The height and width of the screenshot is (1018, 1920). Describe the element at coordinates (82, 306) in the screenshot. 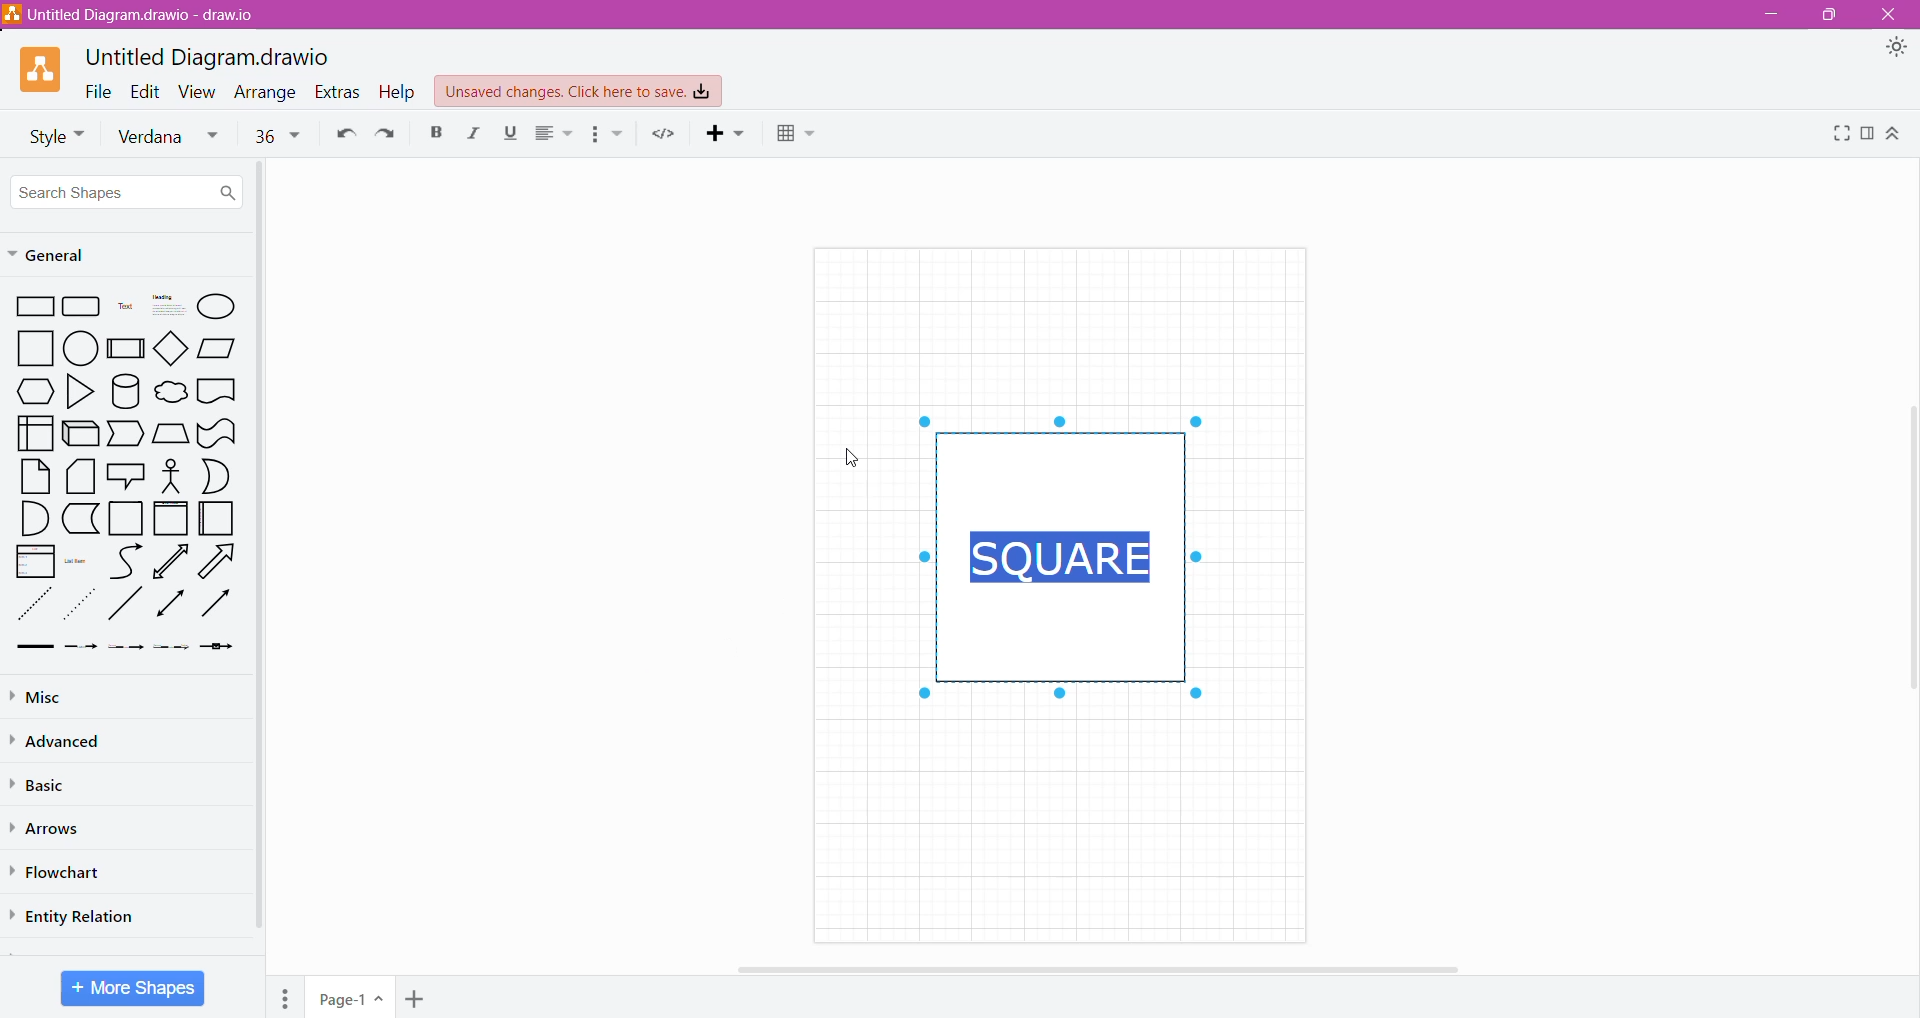

I see `Grid rectangle` at that location.